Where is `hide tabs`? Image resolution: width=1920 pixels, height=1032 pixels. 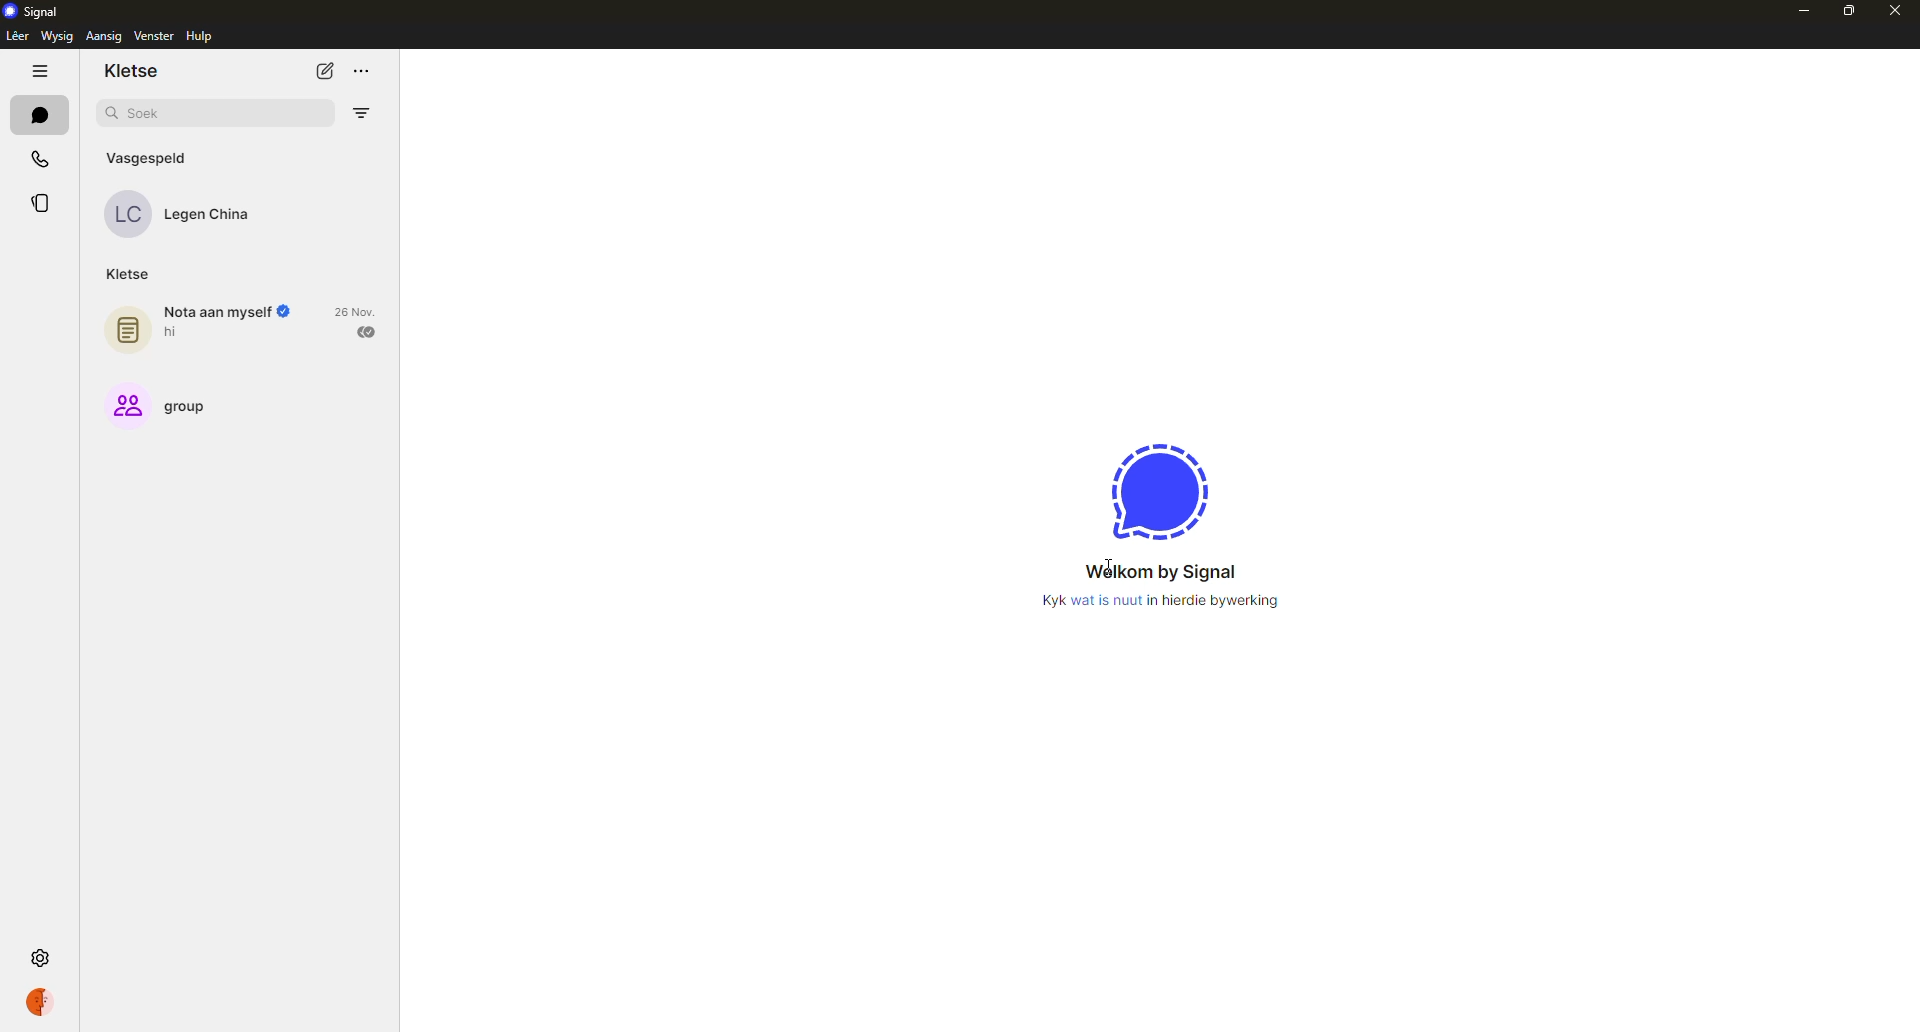
hide tabs is located at coordinates (39, 70).